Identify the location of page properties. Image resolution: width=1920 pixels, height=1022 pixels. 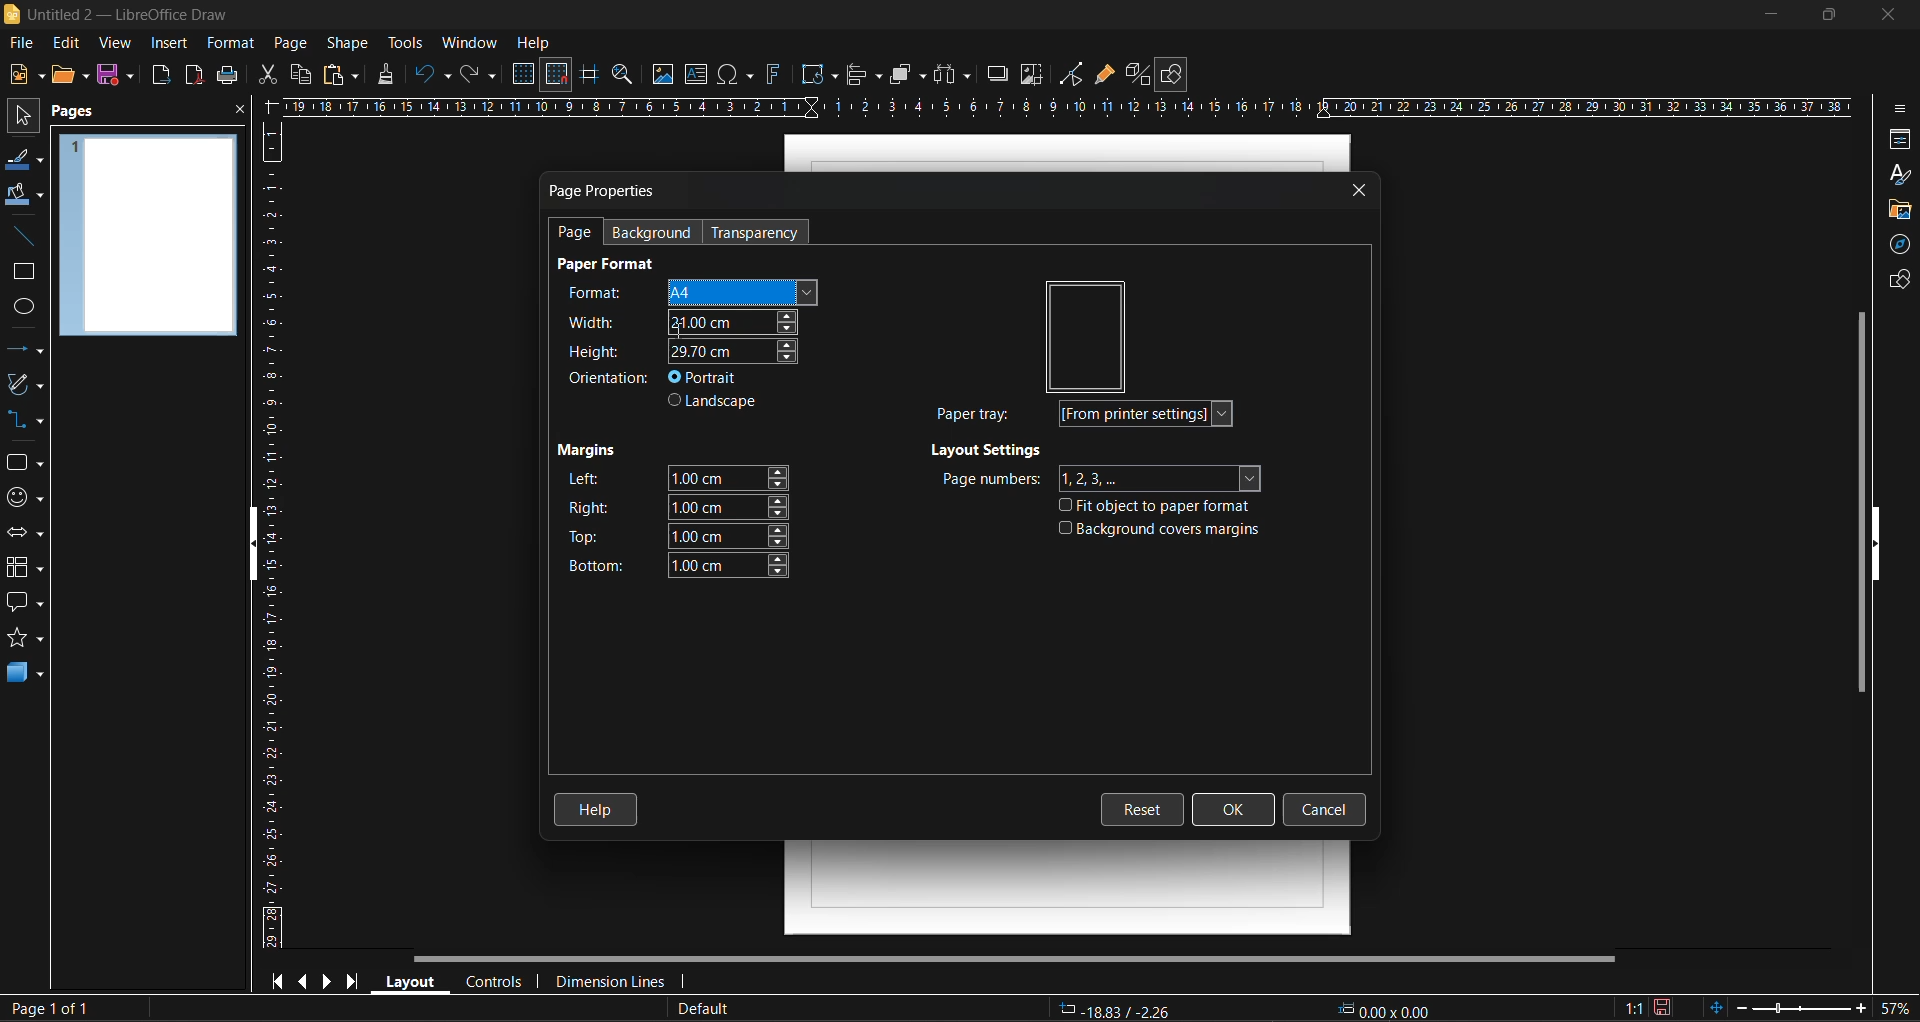
(607, 191).